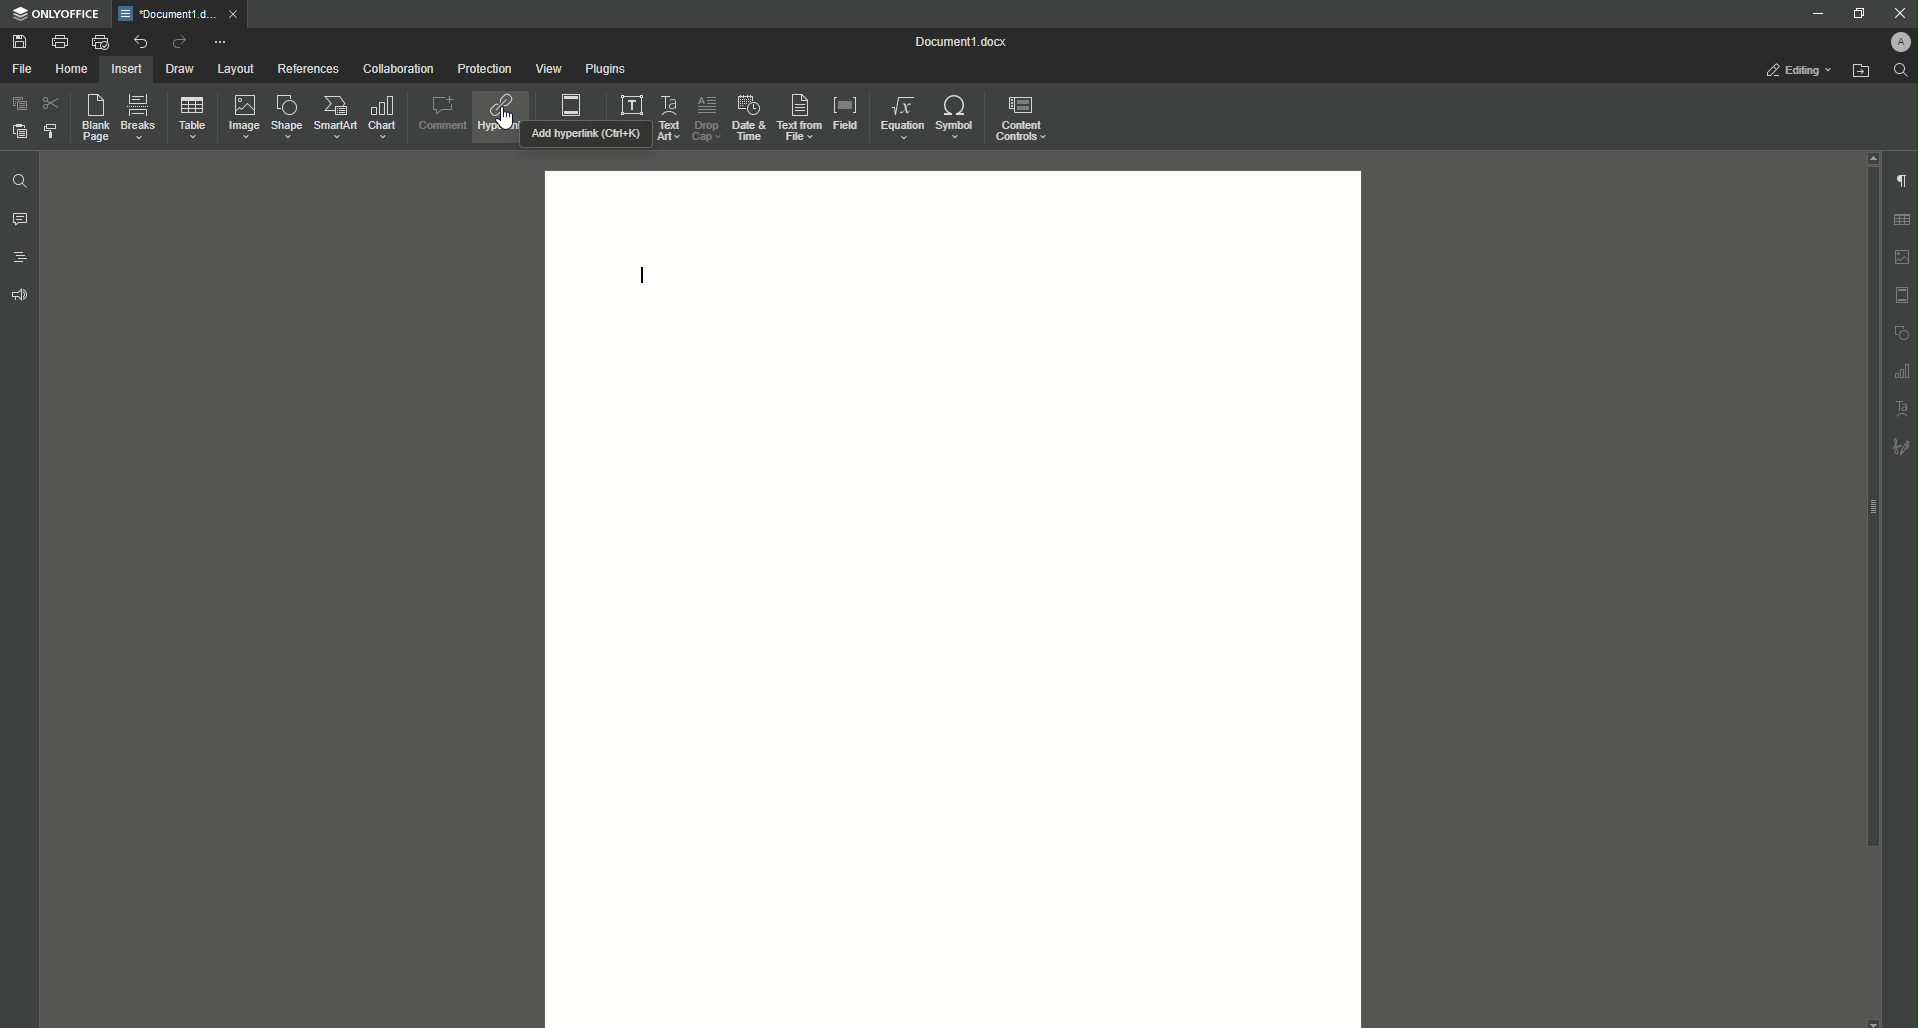  I want to click on Home, so click(73, 69).